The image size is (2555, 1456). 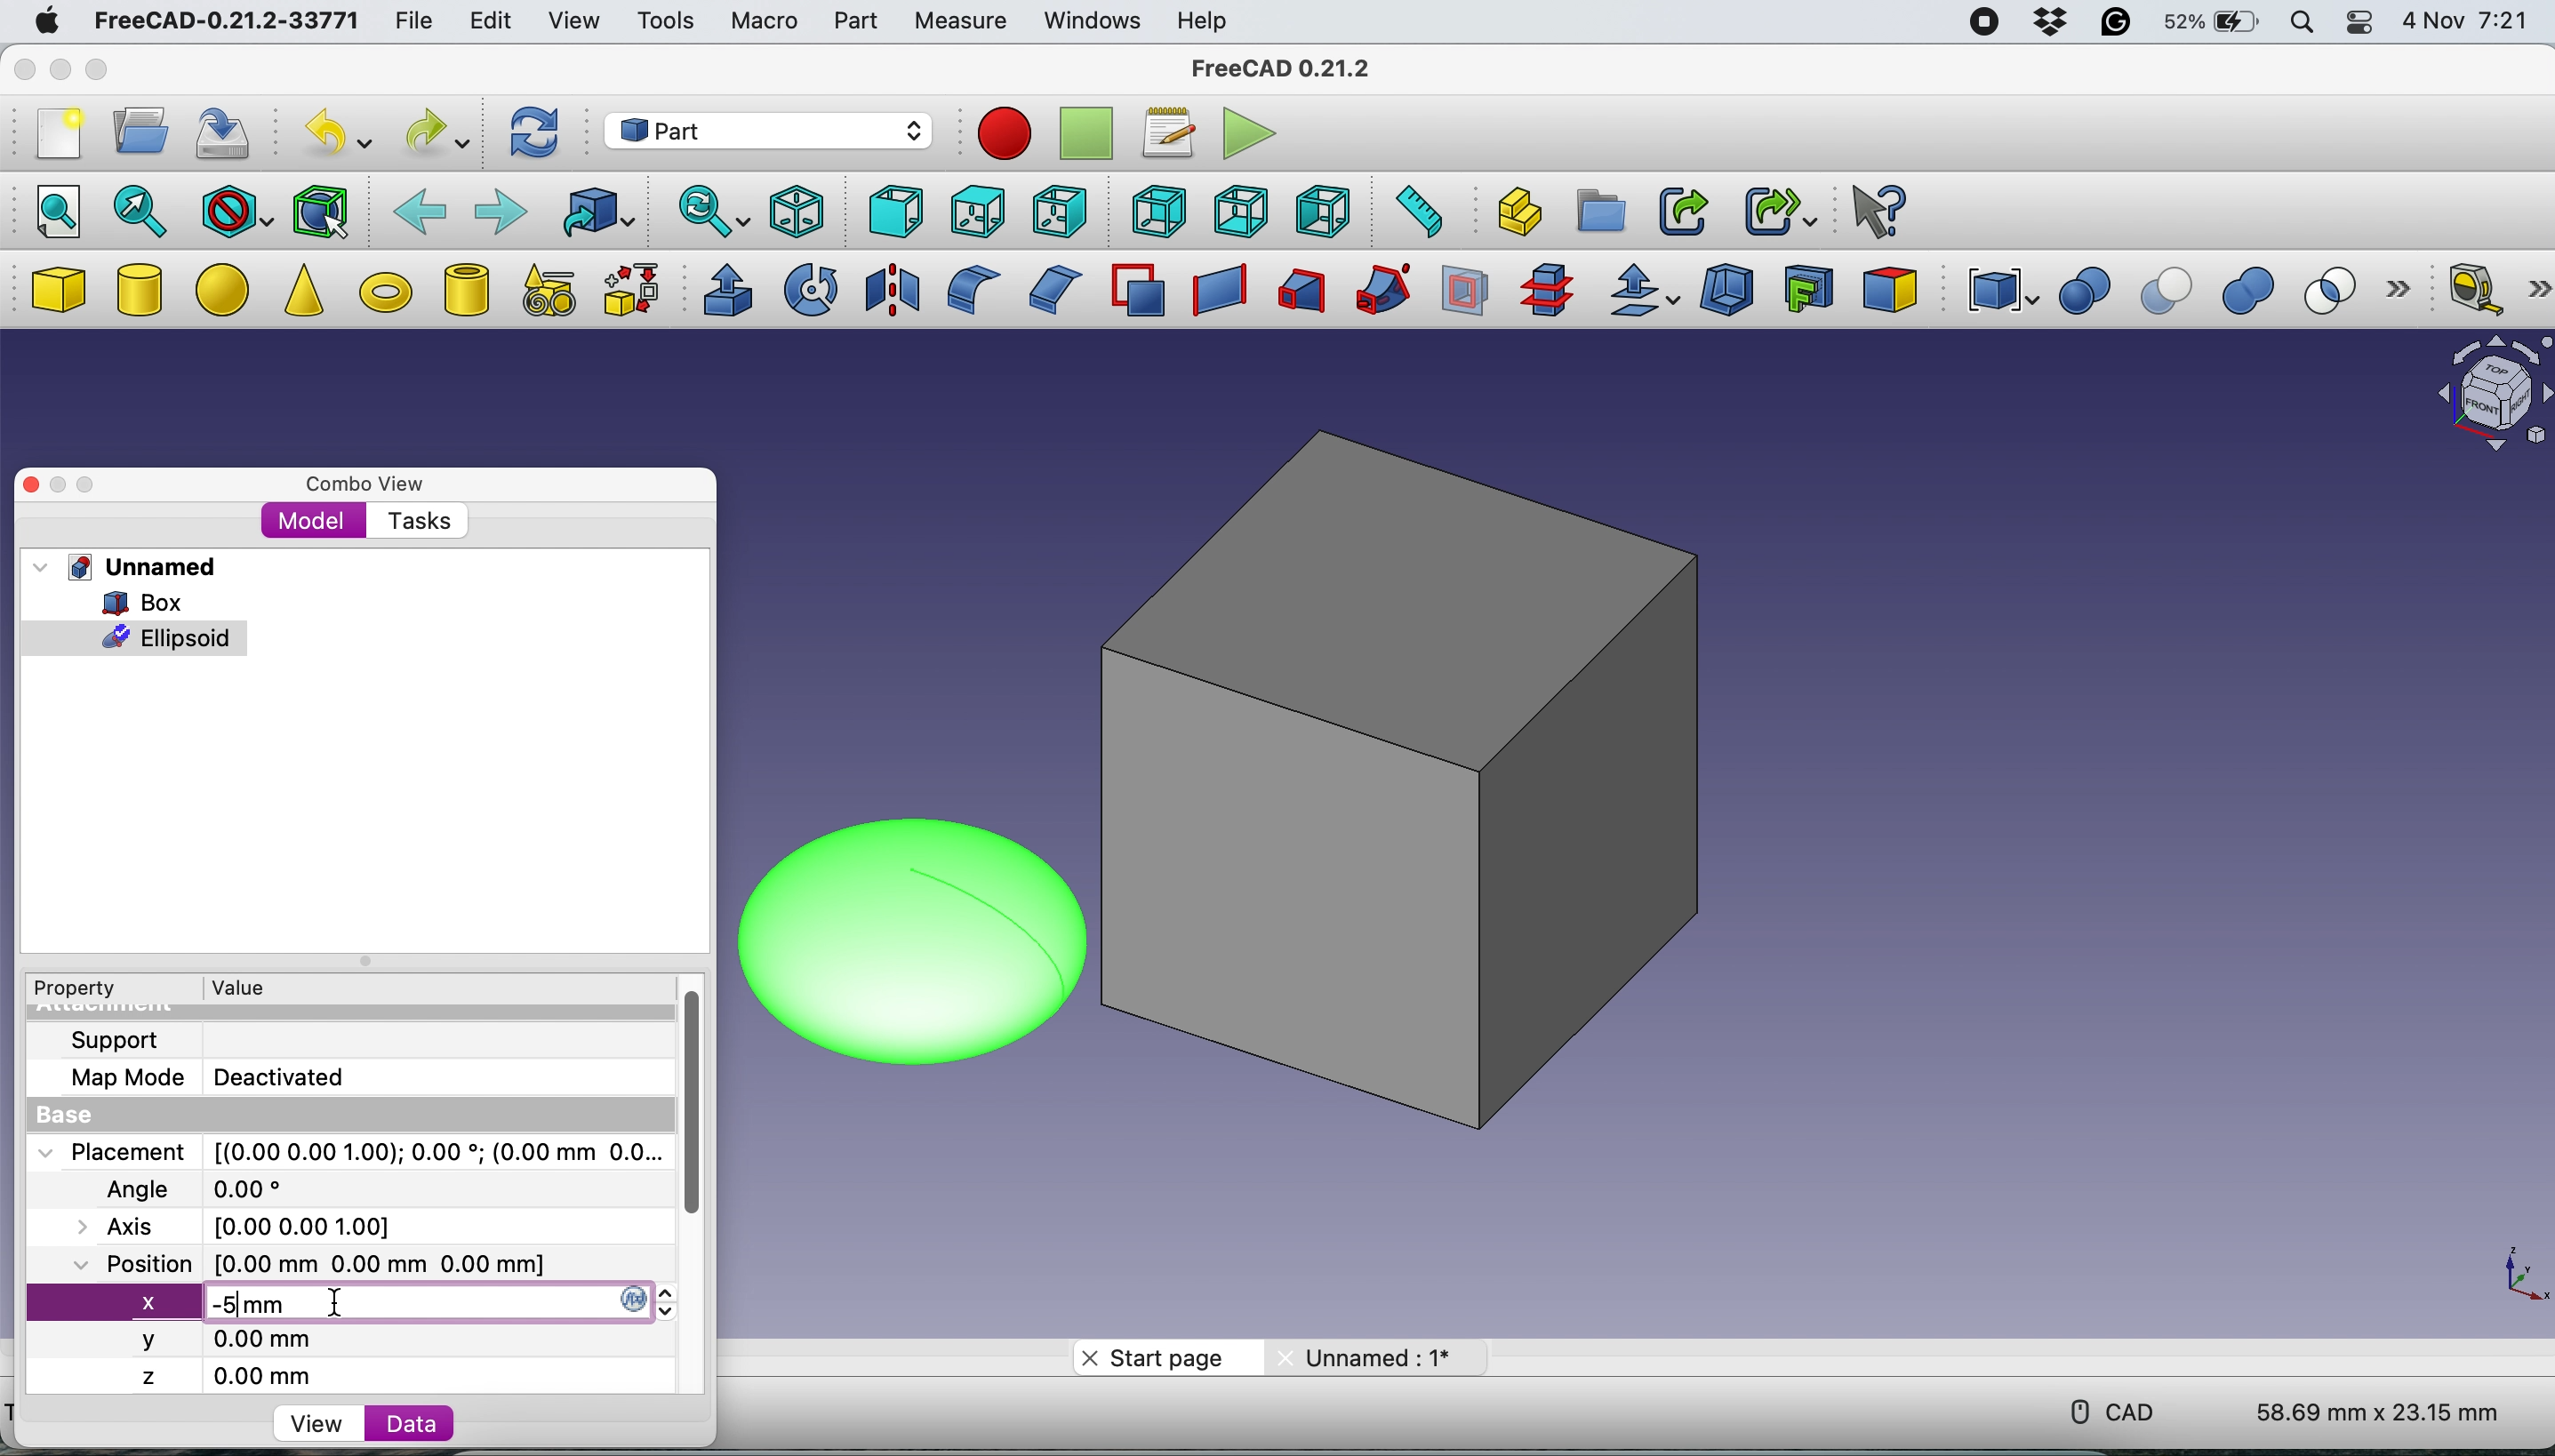 What do you see at coordinates (1089, 135) in the screenshot?
I see `stop recording macros` at bounding box center [1089, 135].